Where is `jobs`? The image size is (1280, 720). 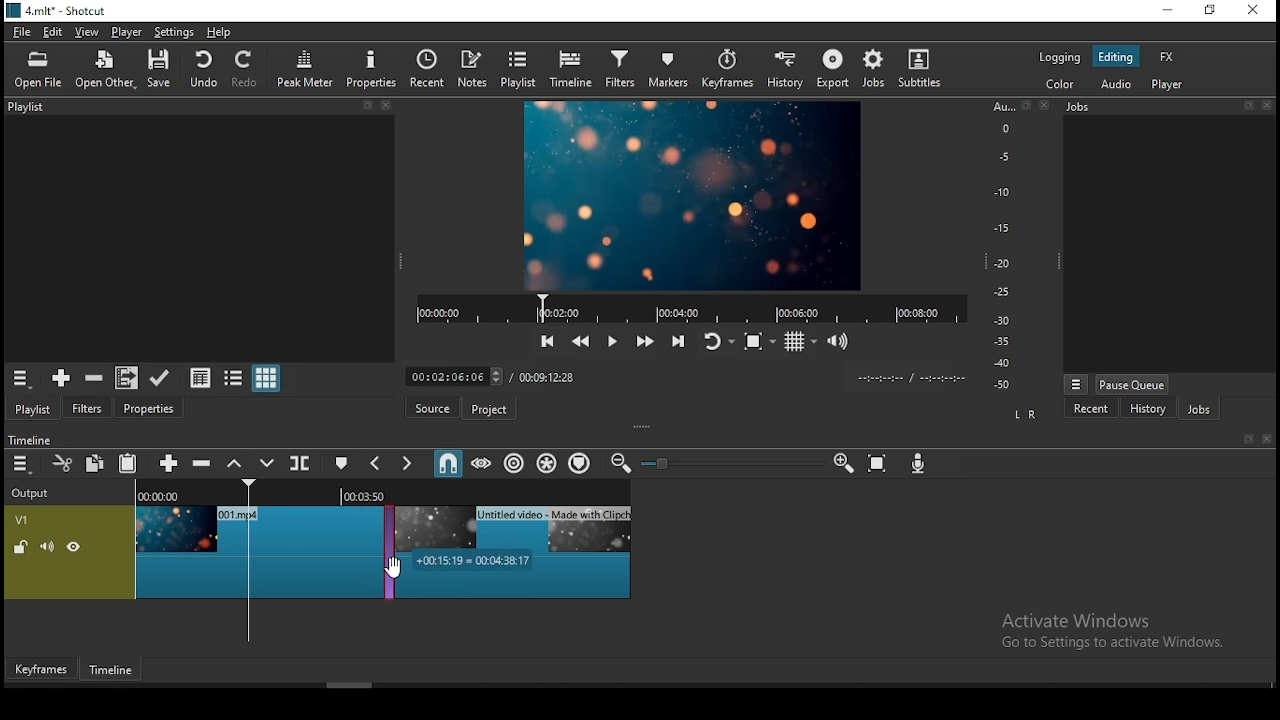 jobs is located at coordinates (1199, 409).